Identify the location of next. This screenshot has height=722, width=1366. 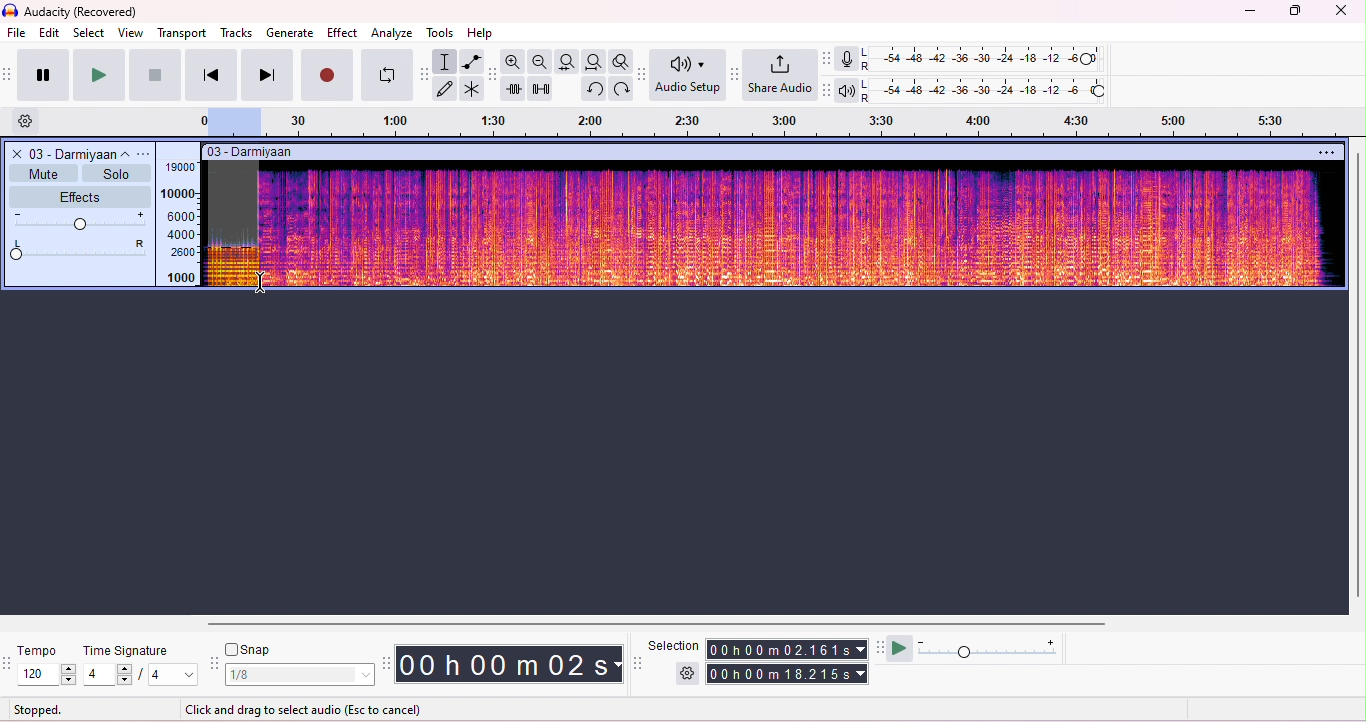
(267, 75).